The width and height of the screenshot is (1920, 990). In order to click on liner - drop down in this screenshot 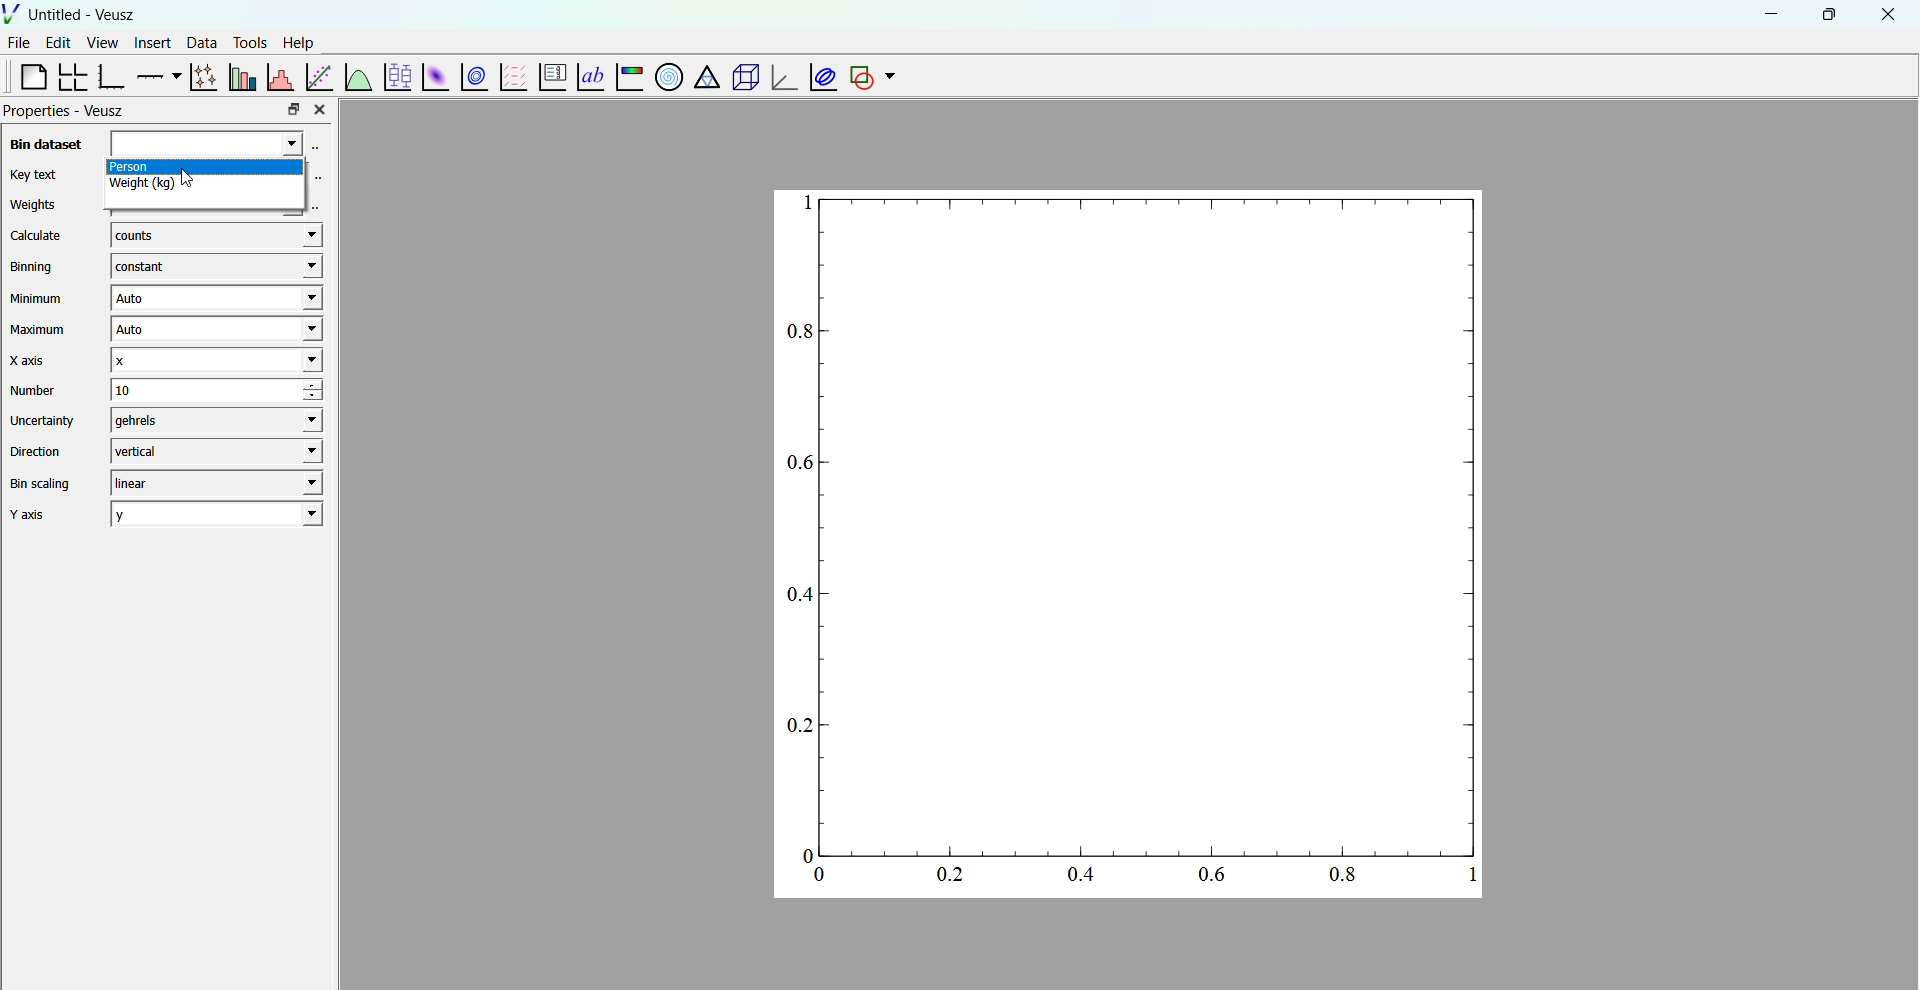, I will do `click(212, 483)`.